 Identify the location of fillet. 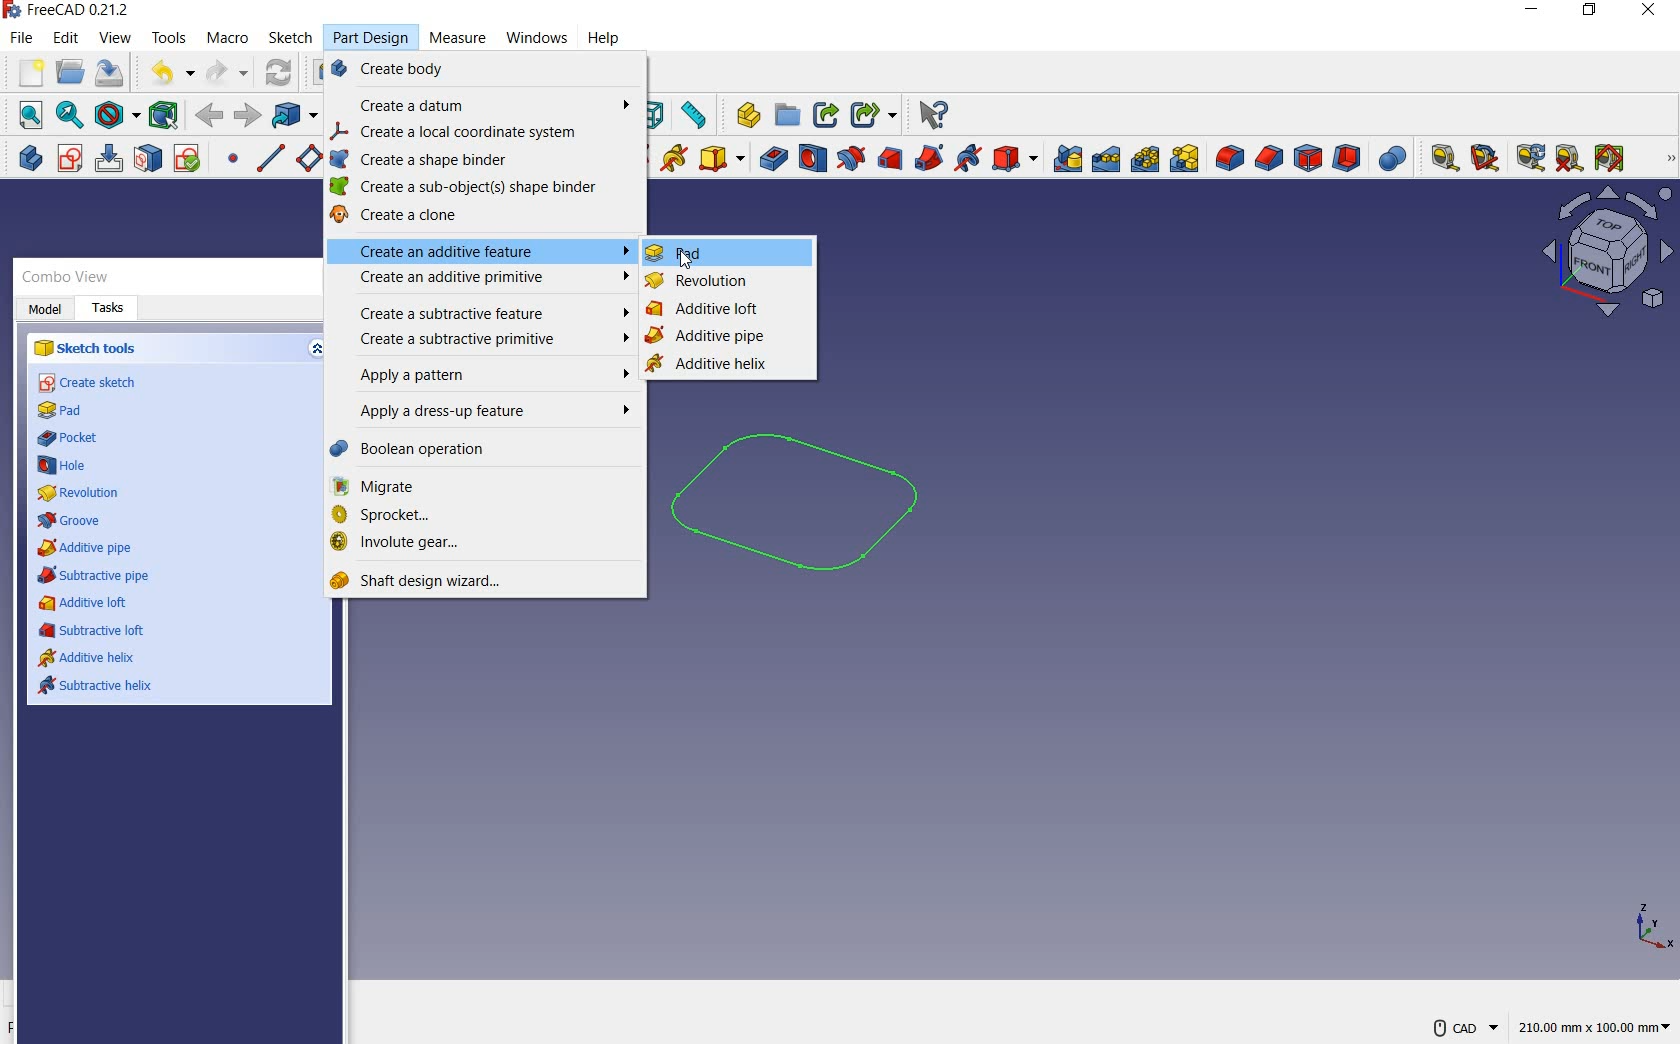
(1230, 159).